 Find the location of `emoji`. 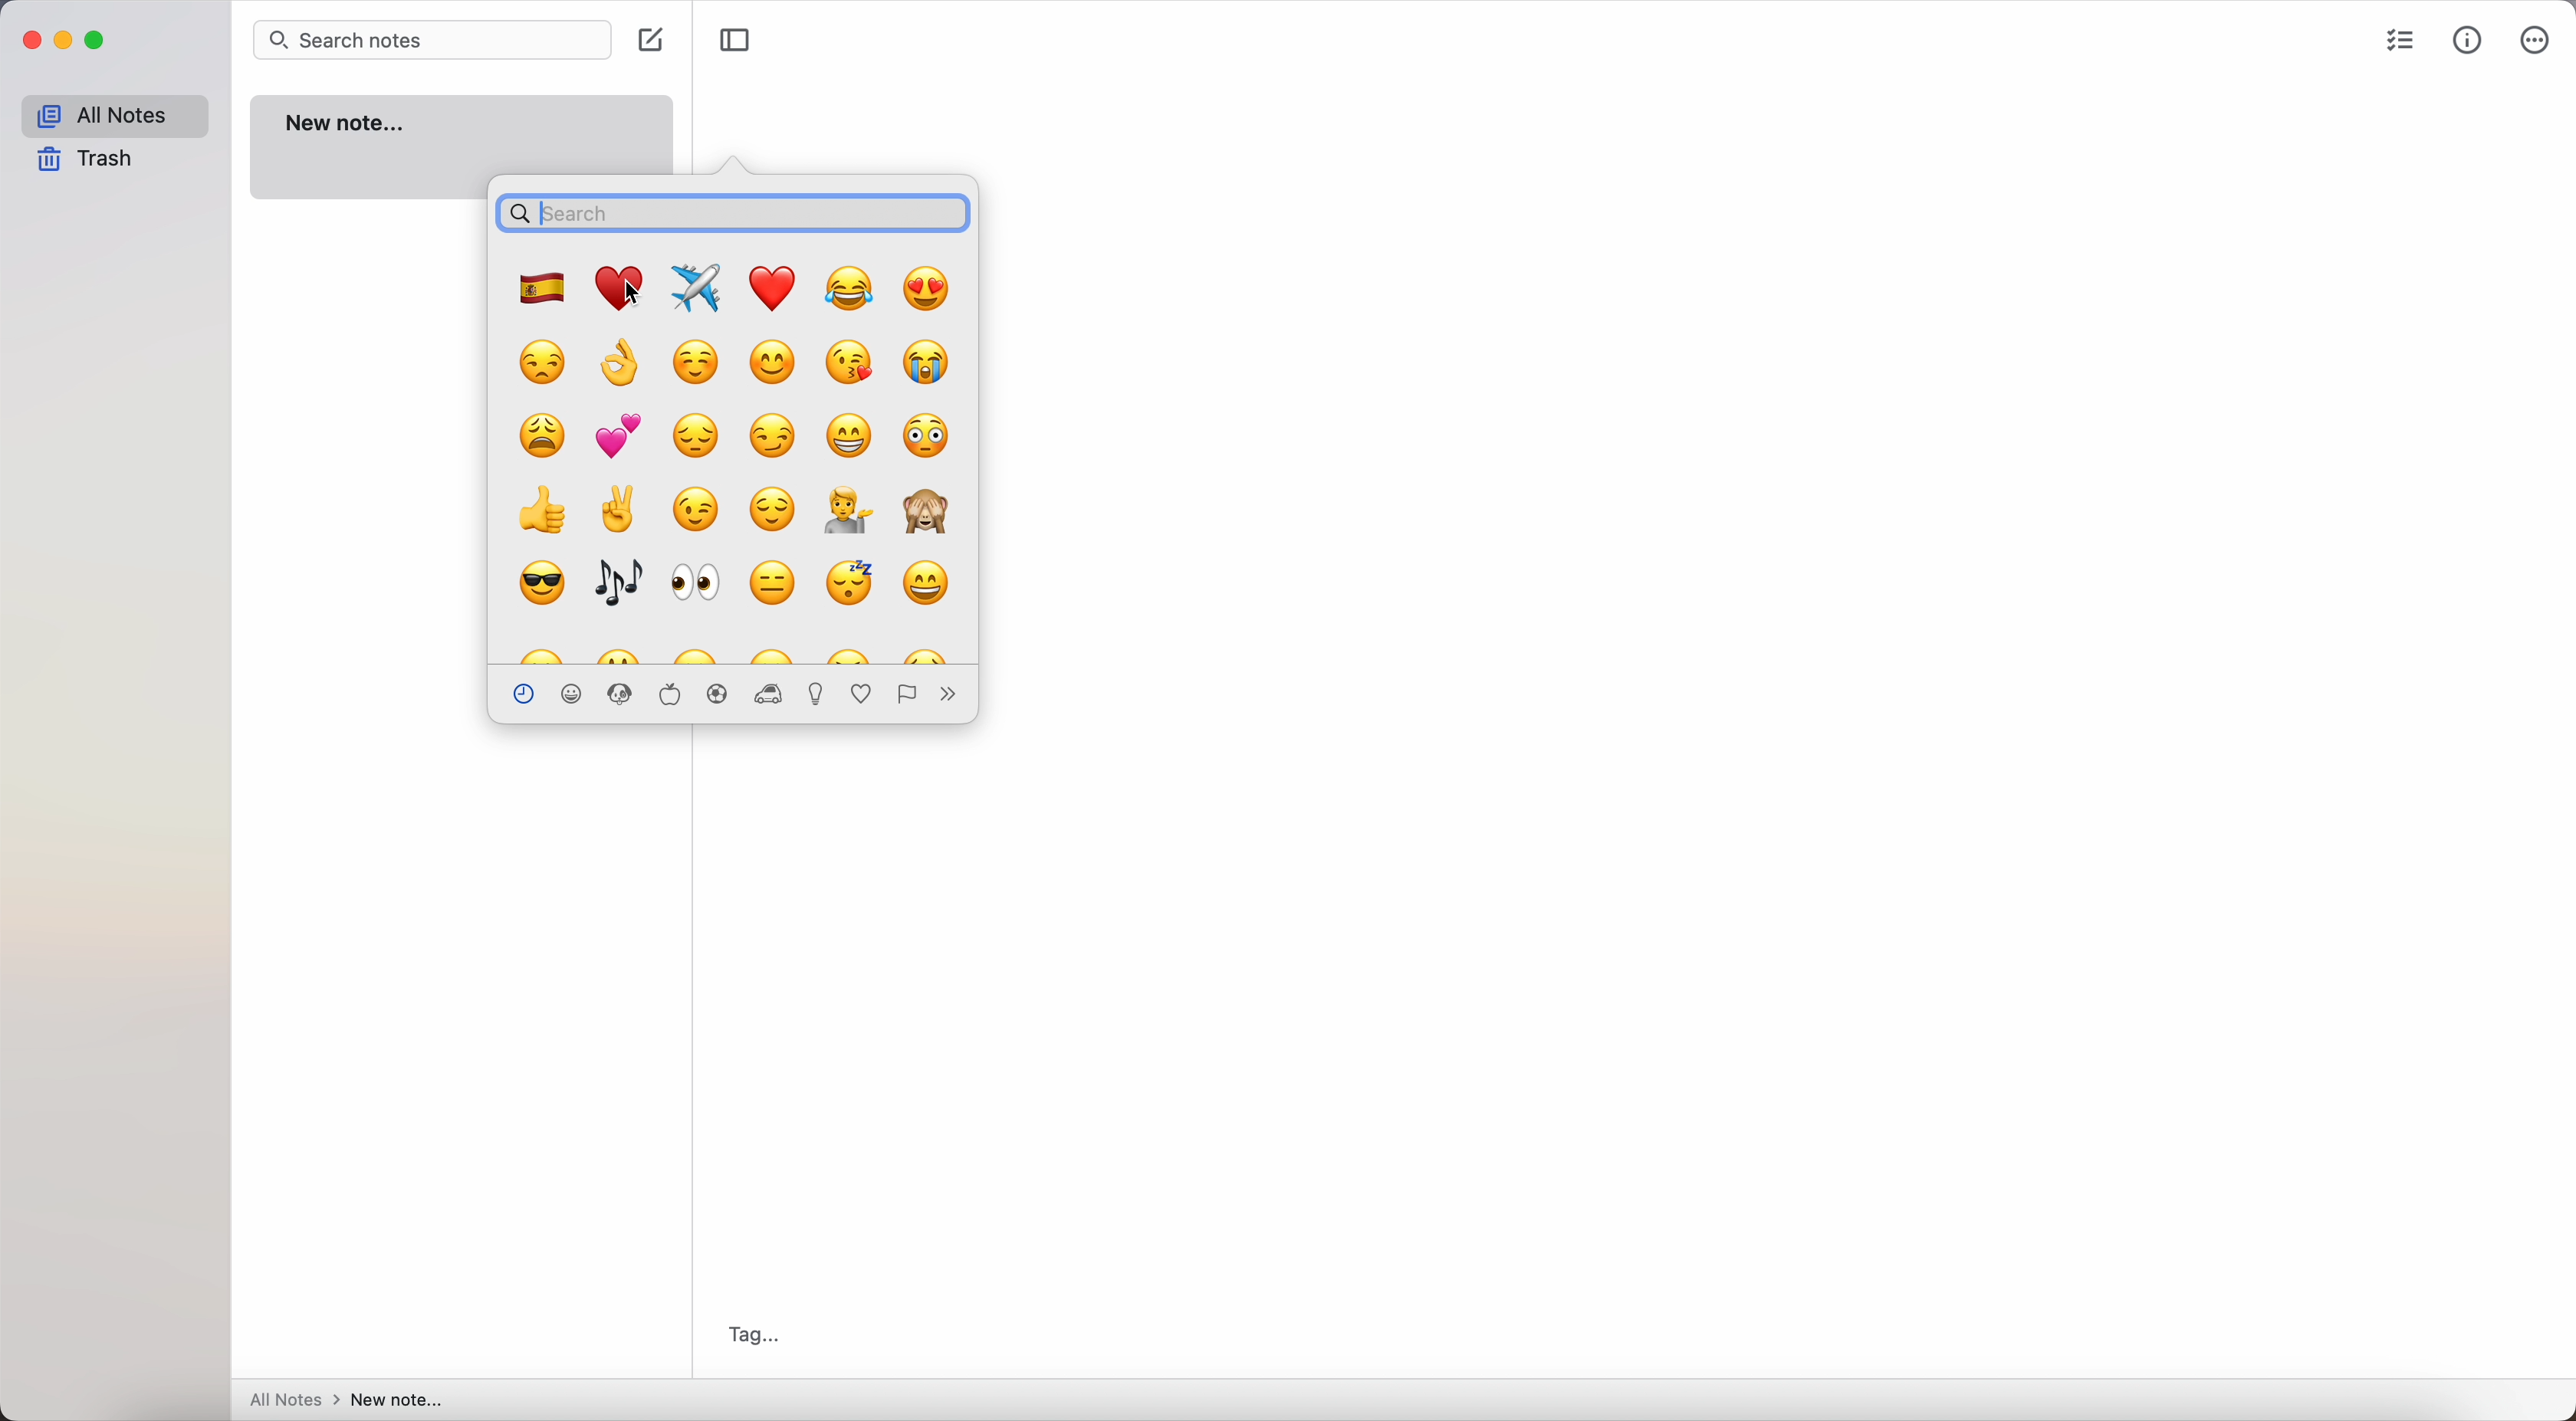

emoji is located at coordinates (850, 289).